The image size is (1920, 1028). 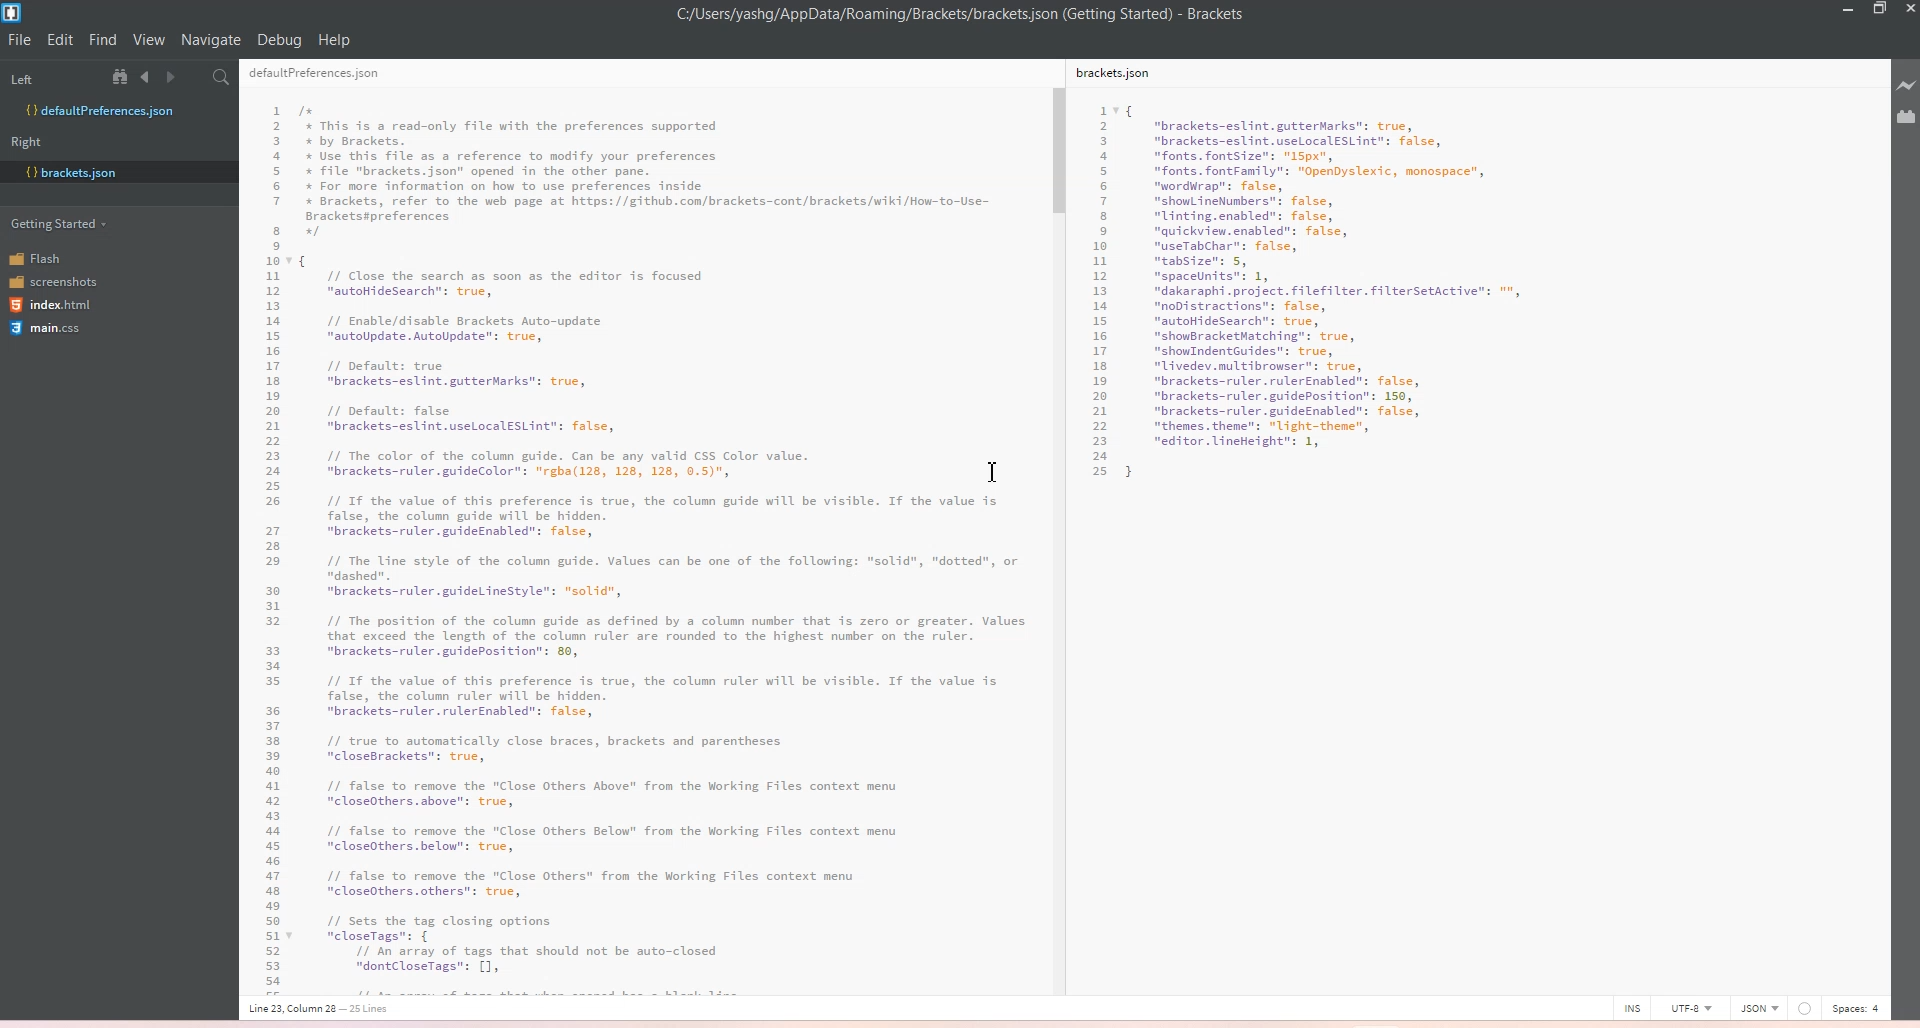 I want to click on Show in file tree, so click(x=124, y=76).